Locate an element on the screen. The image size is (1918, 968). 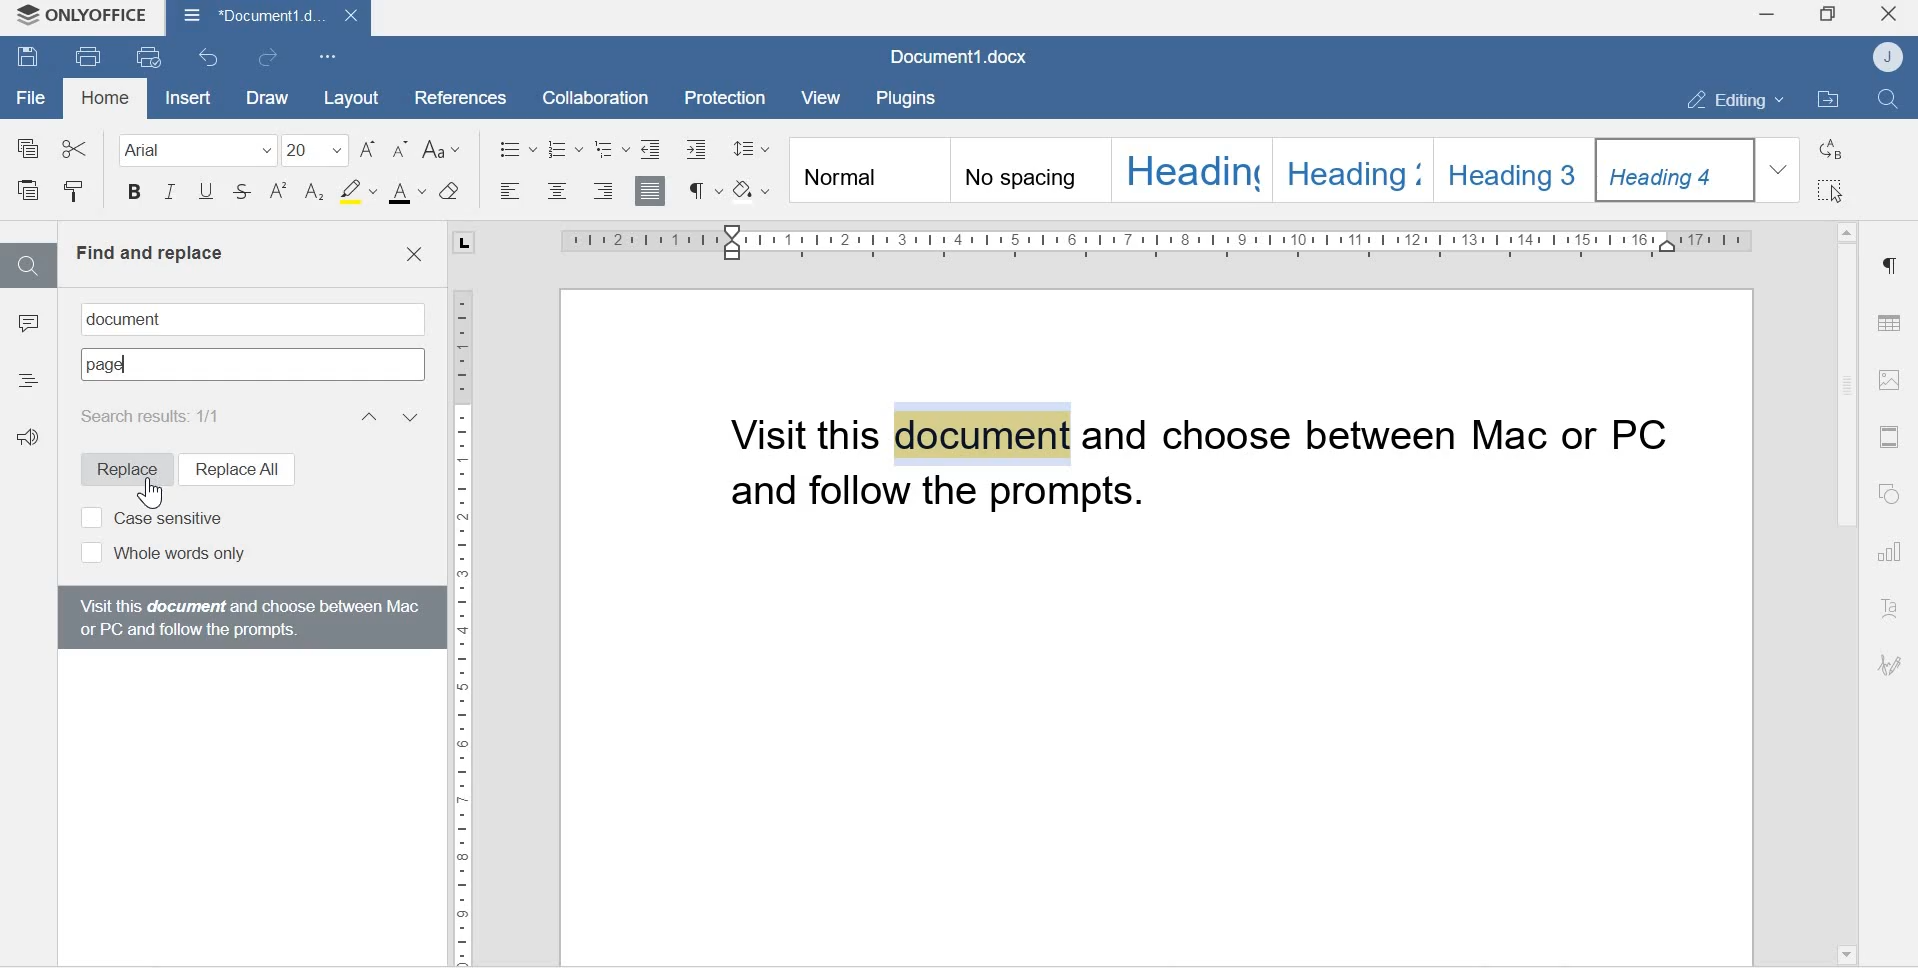
Align left is located at coordinates (511, 192).